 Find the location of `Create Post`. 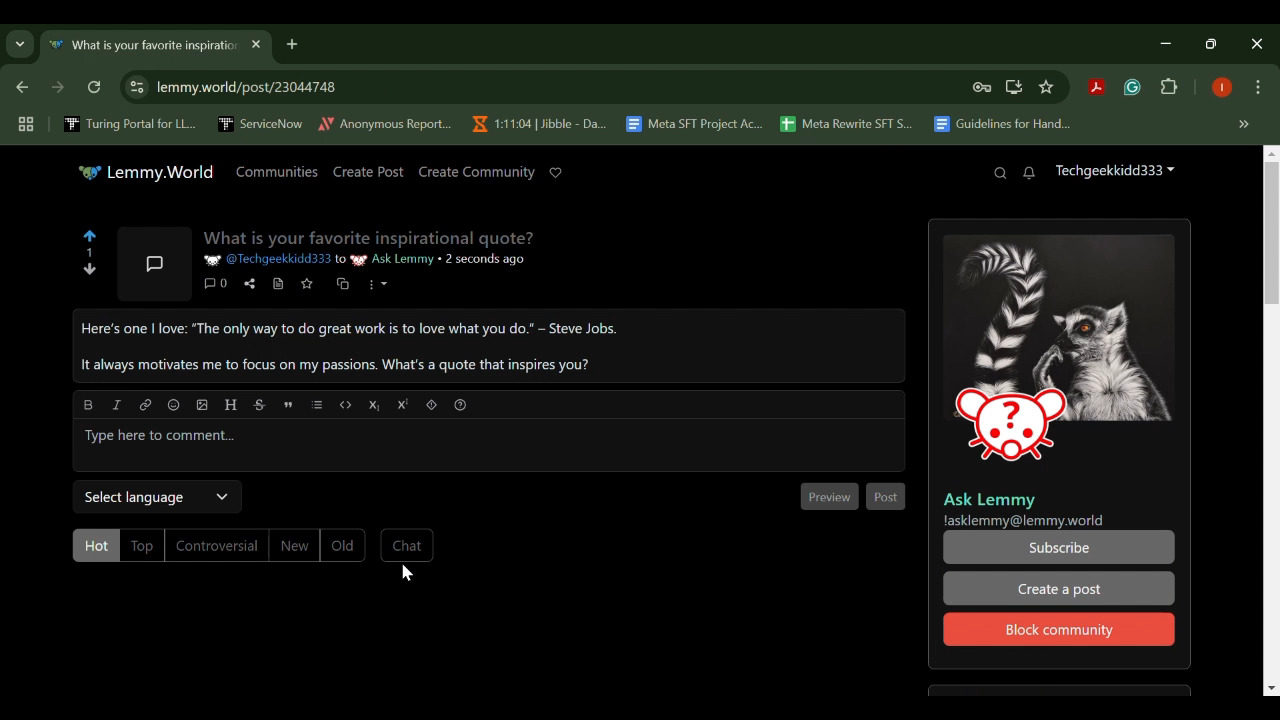

Create Post is located at coordinates (369, 173).